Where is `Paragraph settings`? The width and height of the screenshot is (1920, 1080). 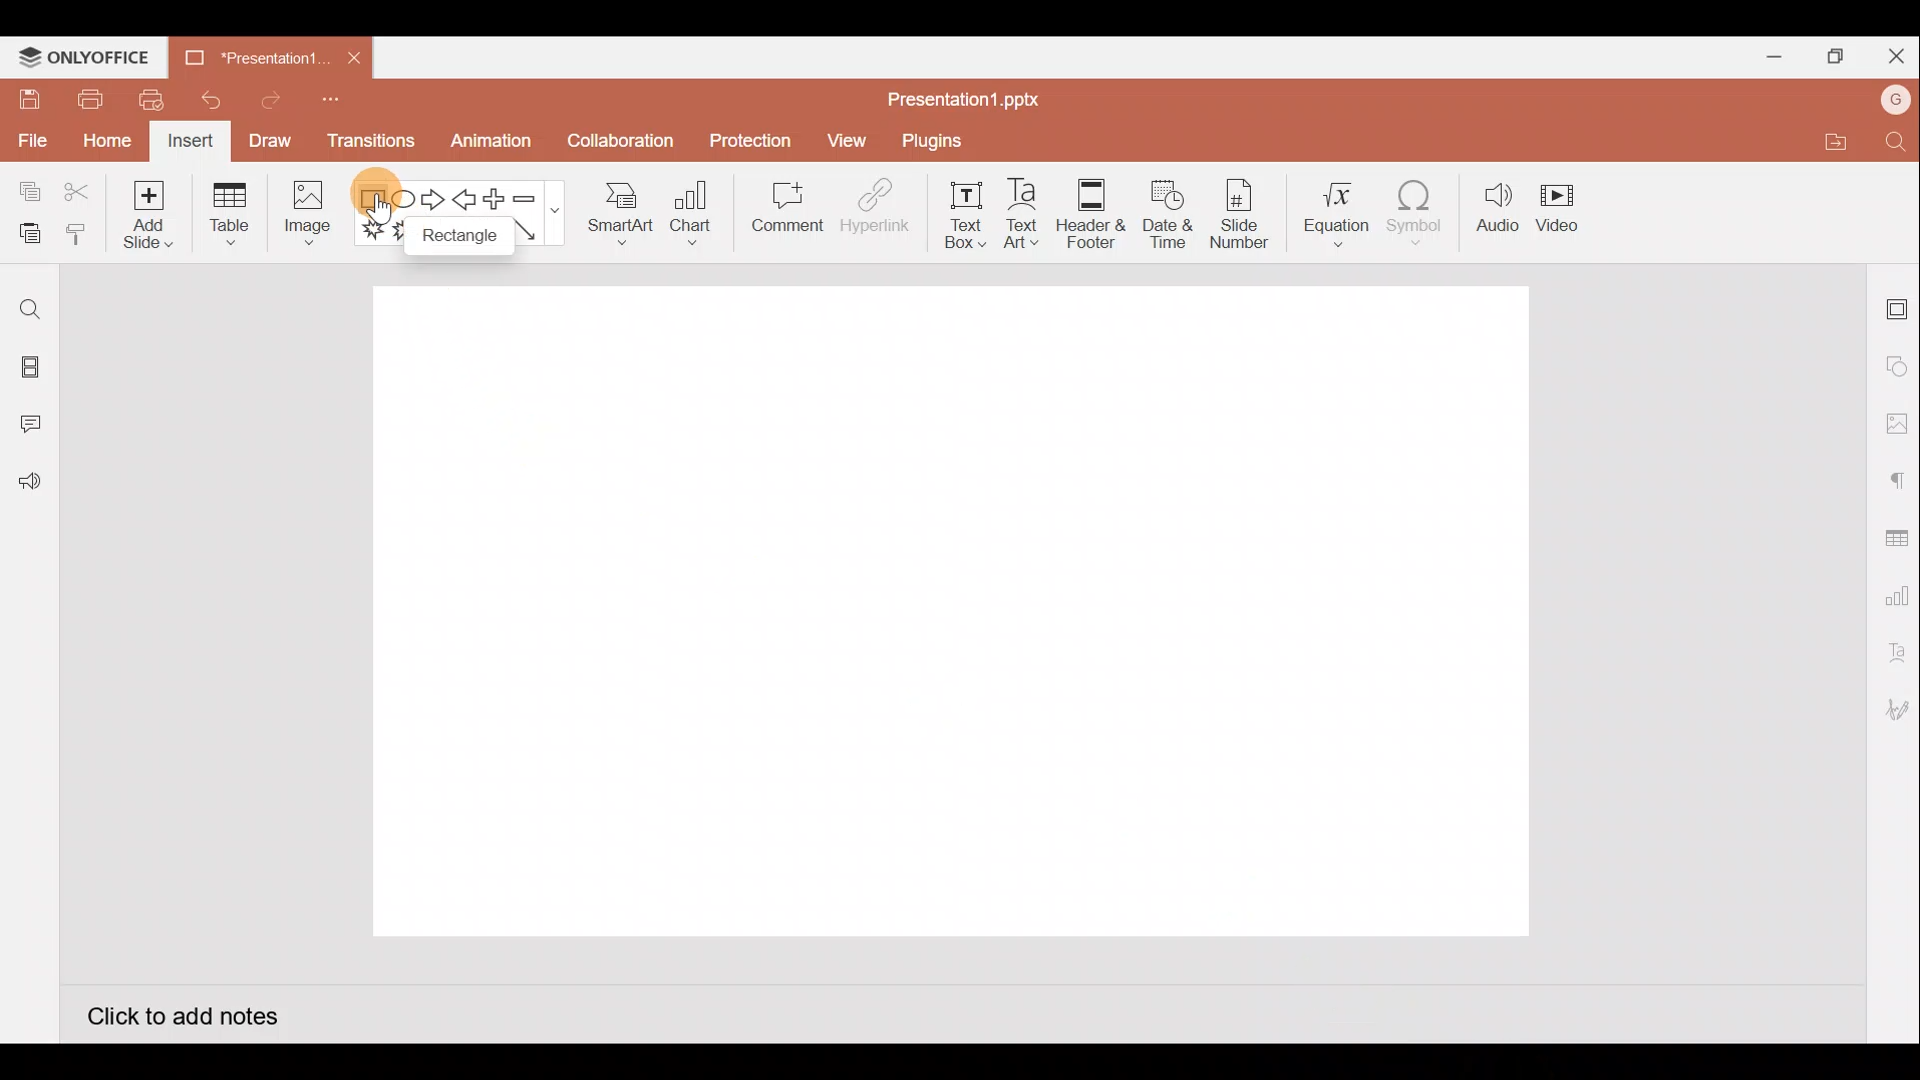 Paragraph settings is located at coordinates (1896, 478).